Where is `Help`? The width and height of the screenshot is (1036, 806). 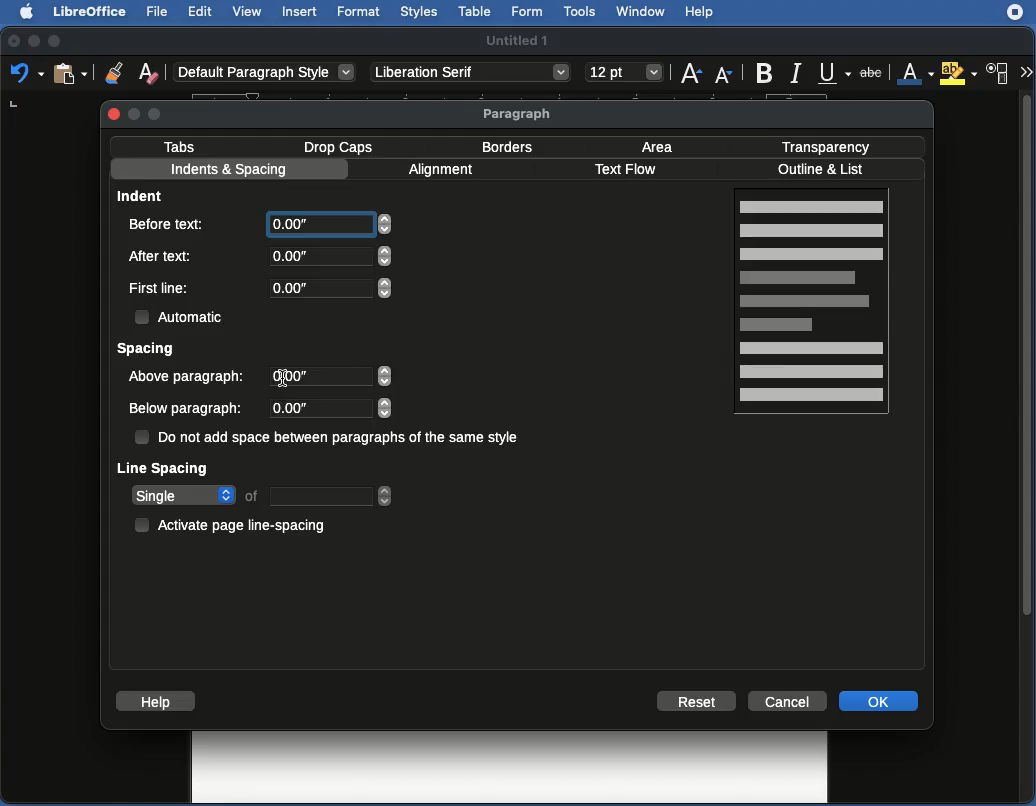
Help is located at coordinates (155, 701).